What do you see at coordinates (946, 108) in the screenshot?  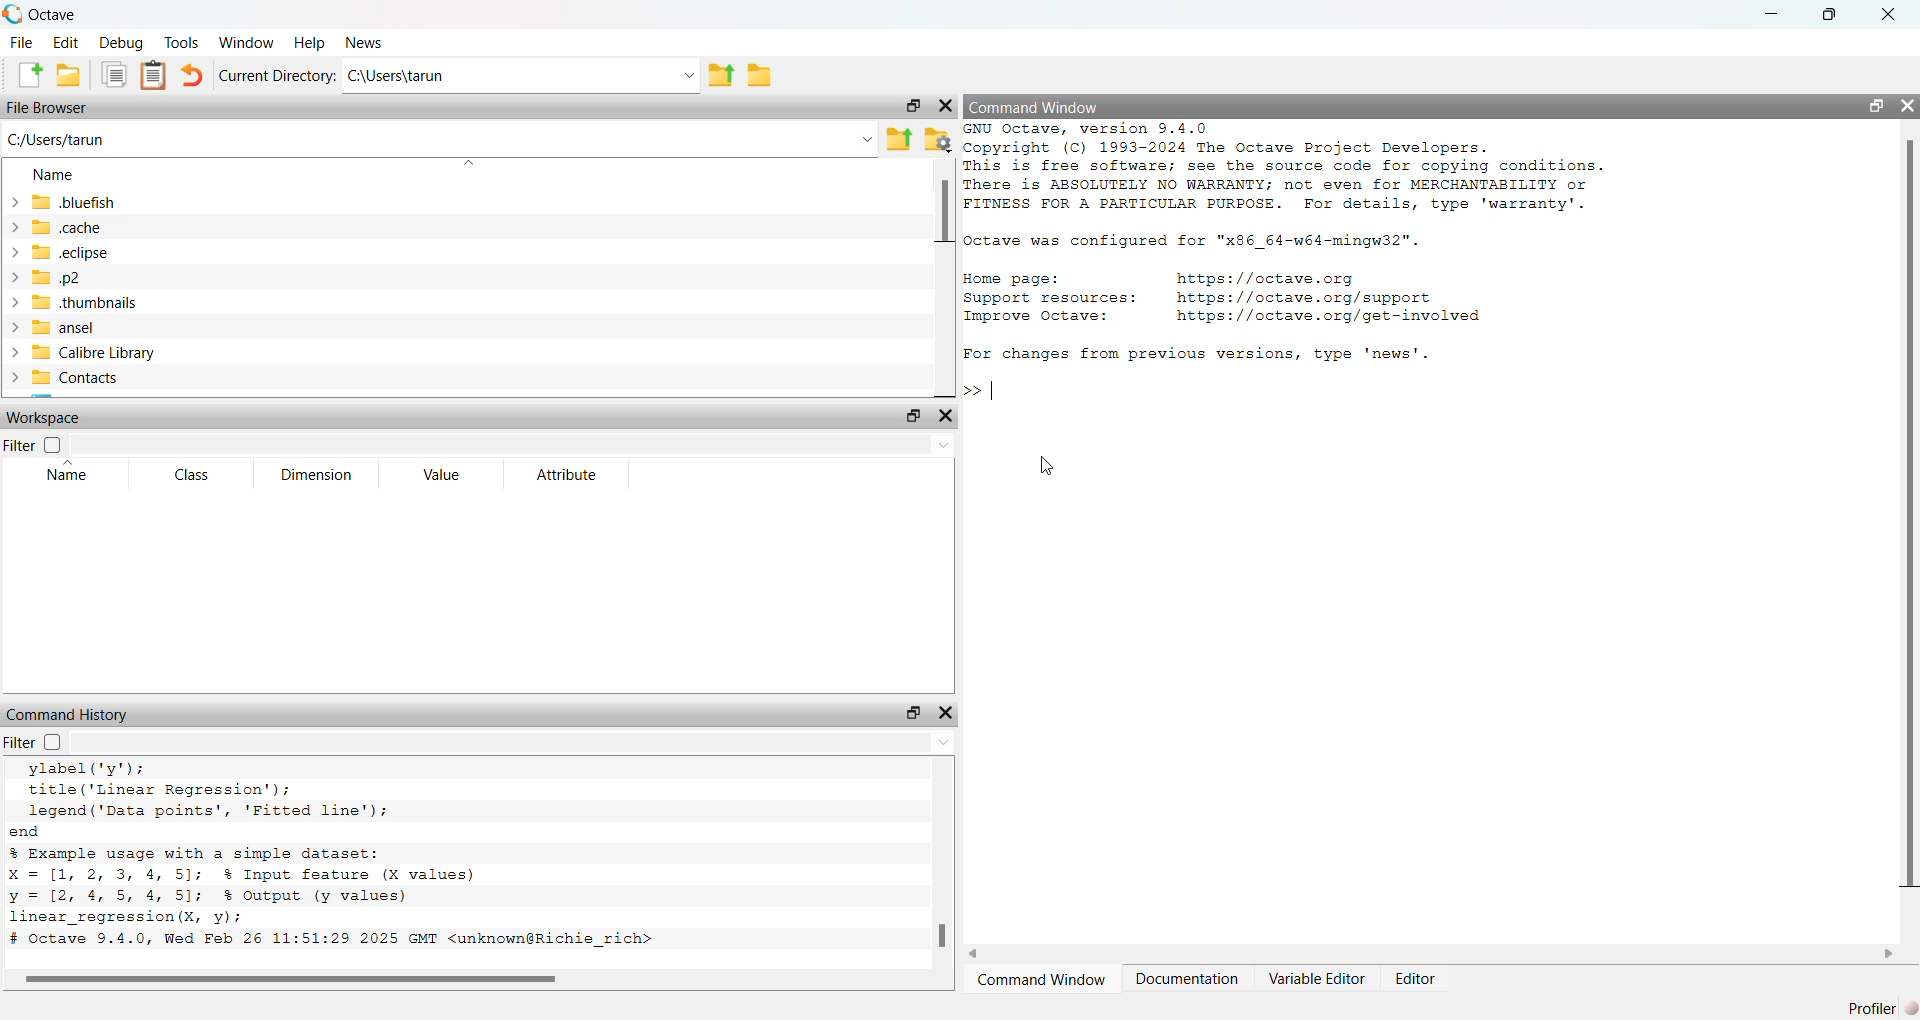 I see `close widget` at bounding box center [946, 108].